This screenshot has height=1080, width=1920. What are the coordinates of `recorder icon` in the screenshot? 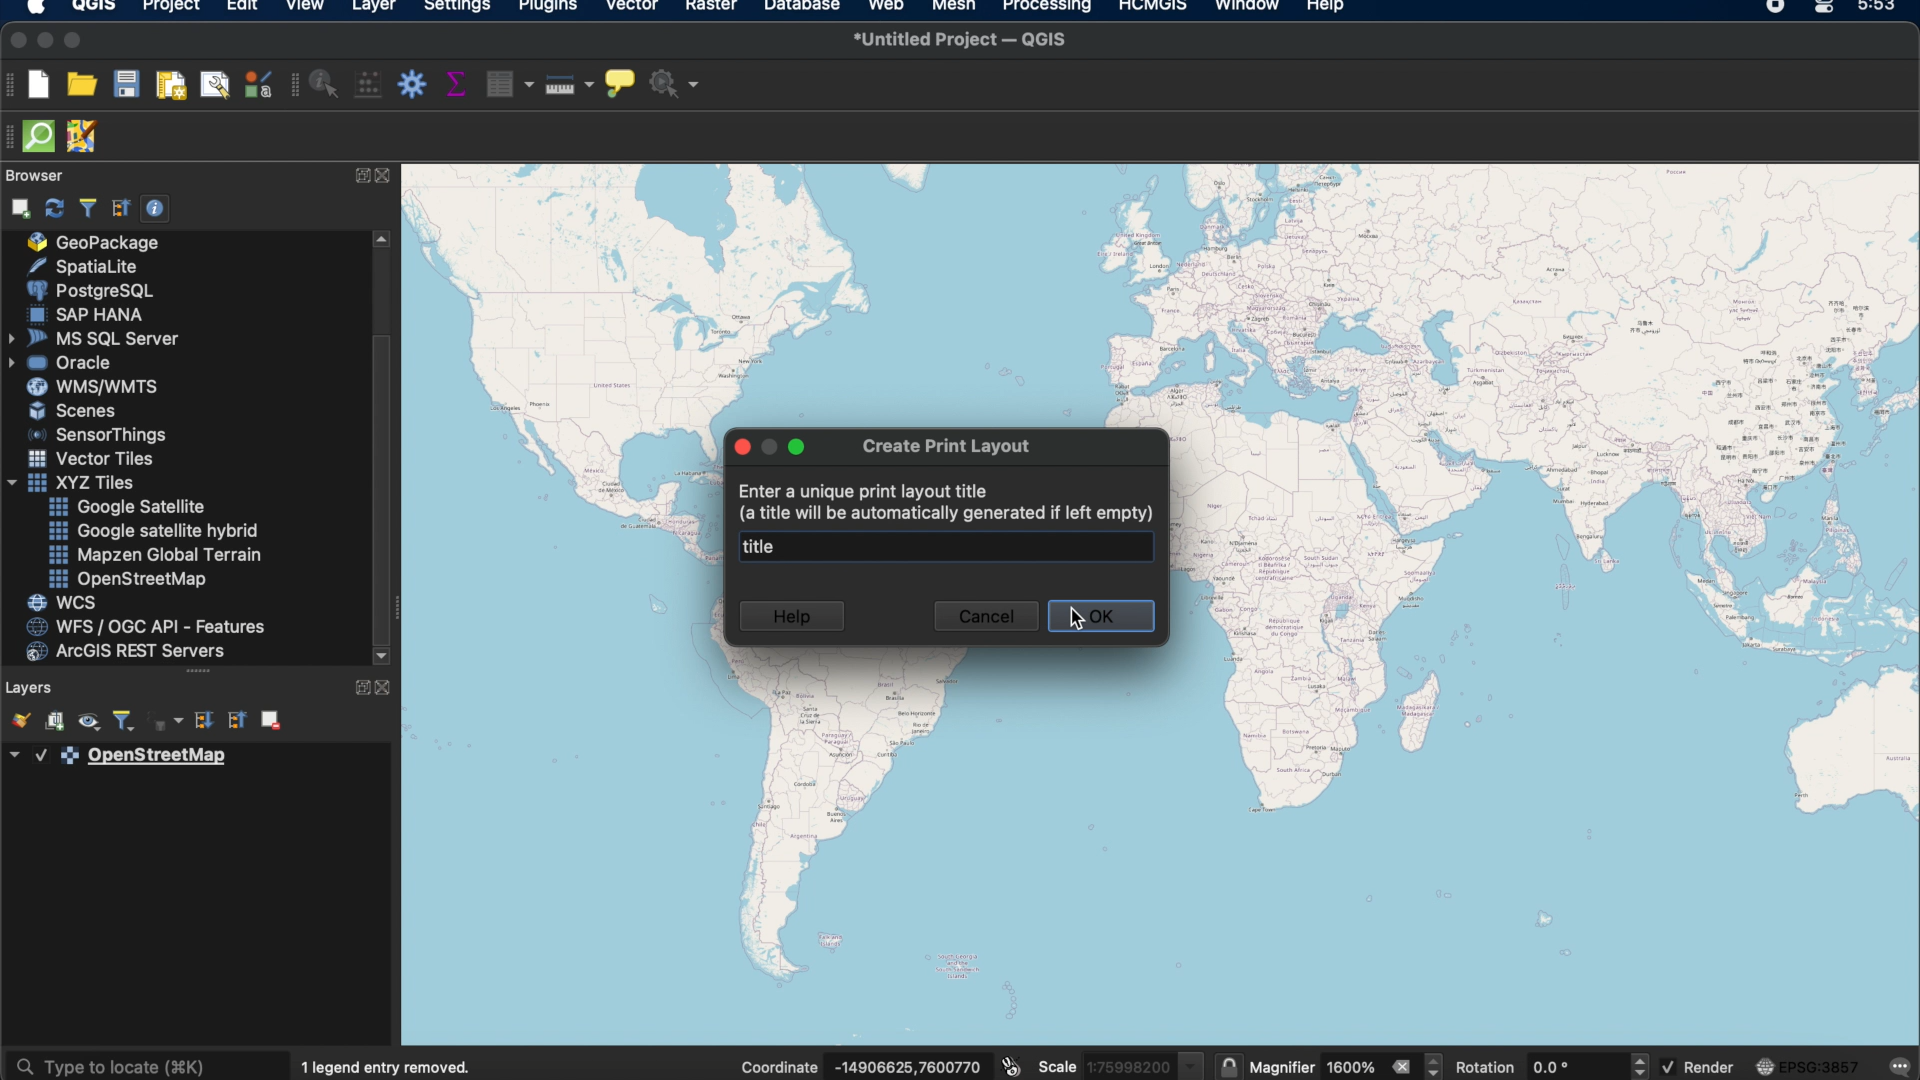 It's located at (1769, 9).